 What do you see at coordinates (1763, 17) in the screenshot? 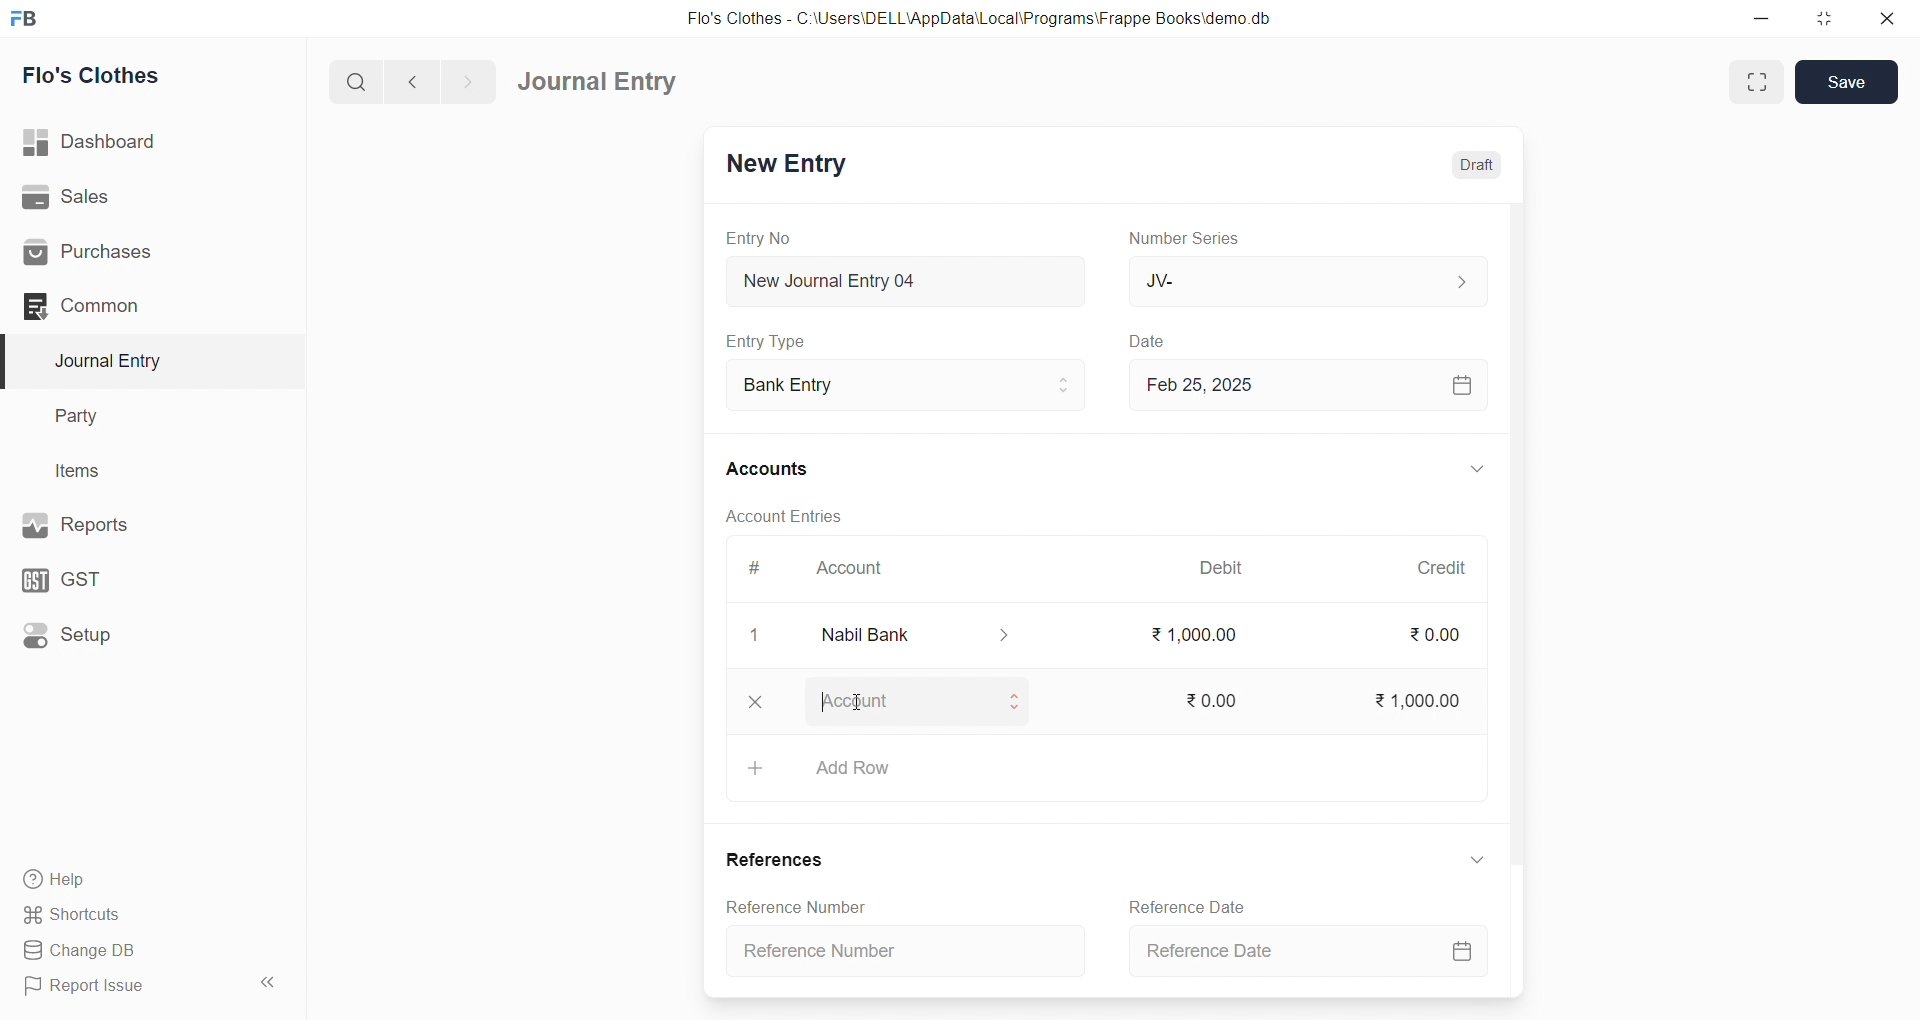
I see `minimize` at bounding box center [1763, 17].